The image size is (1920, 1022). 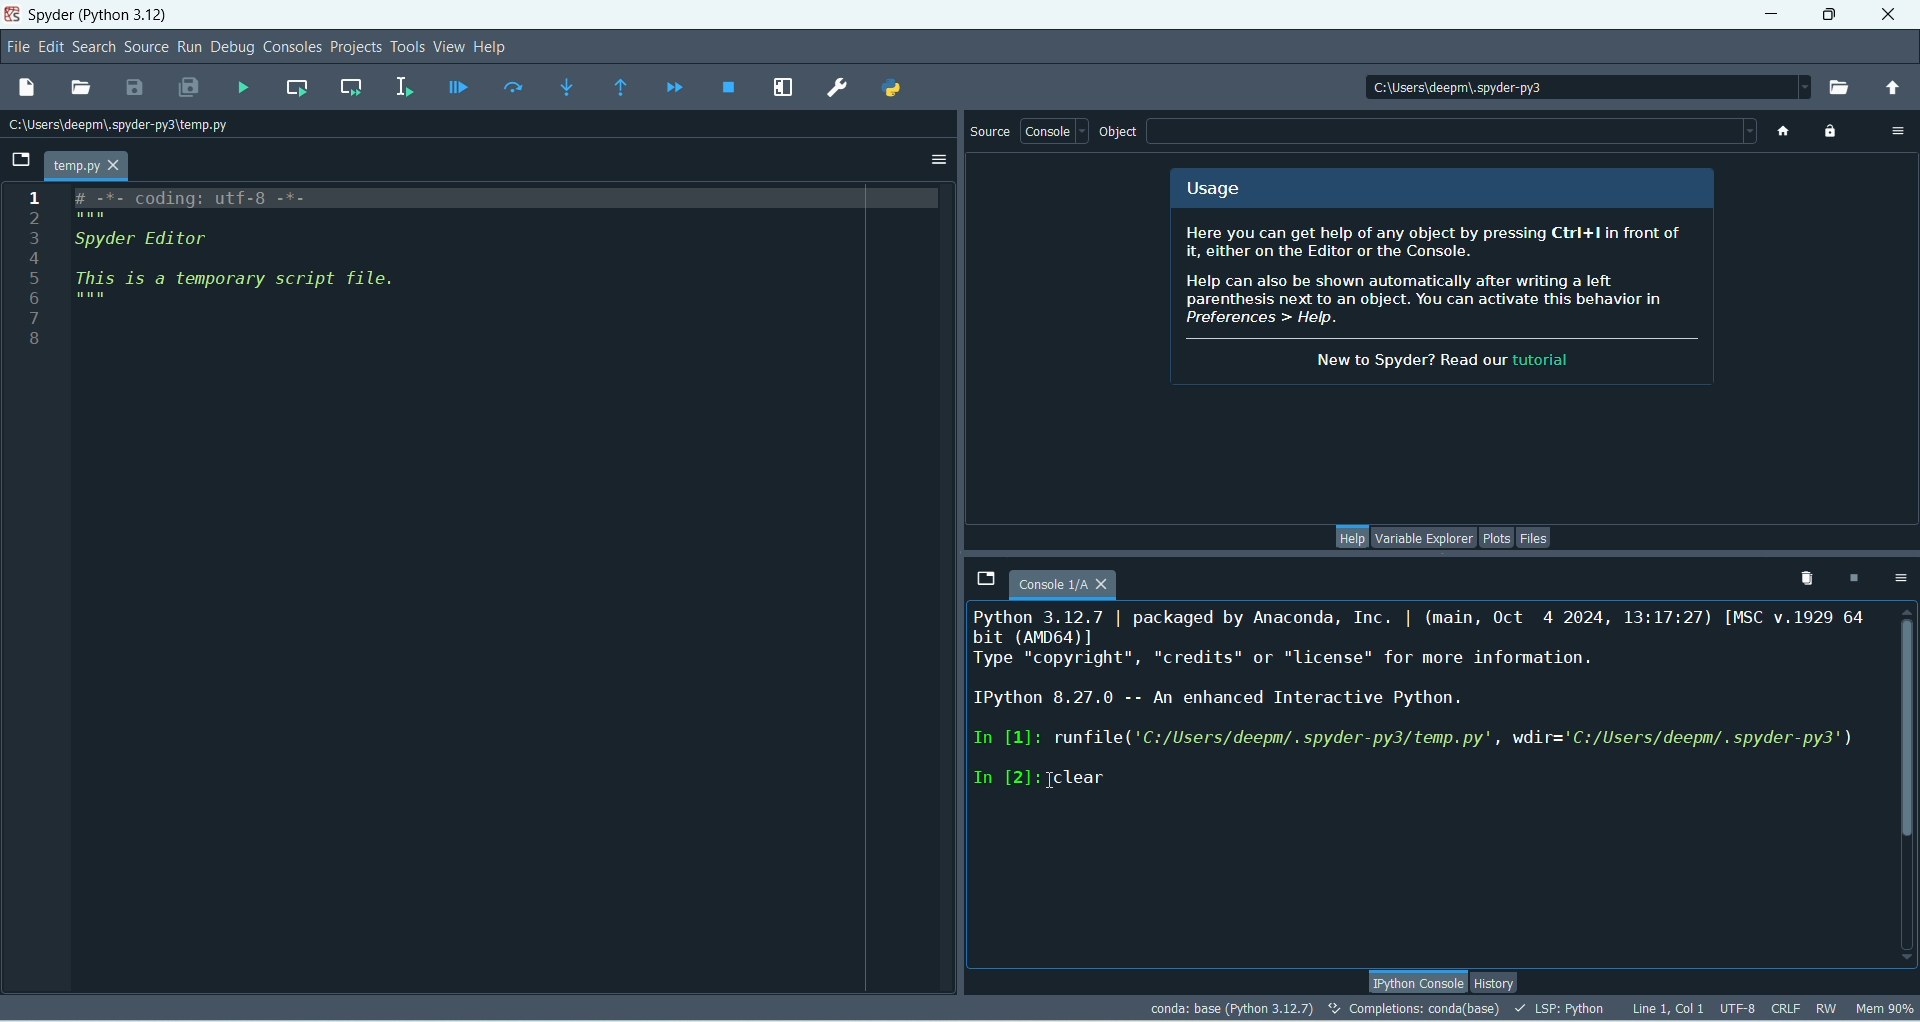 What do you see at coordinates (1416, 979) in the screenshot?
I see `Ipython console` at bounding box center [1416, 979].